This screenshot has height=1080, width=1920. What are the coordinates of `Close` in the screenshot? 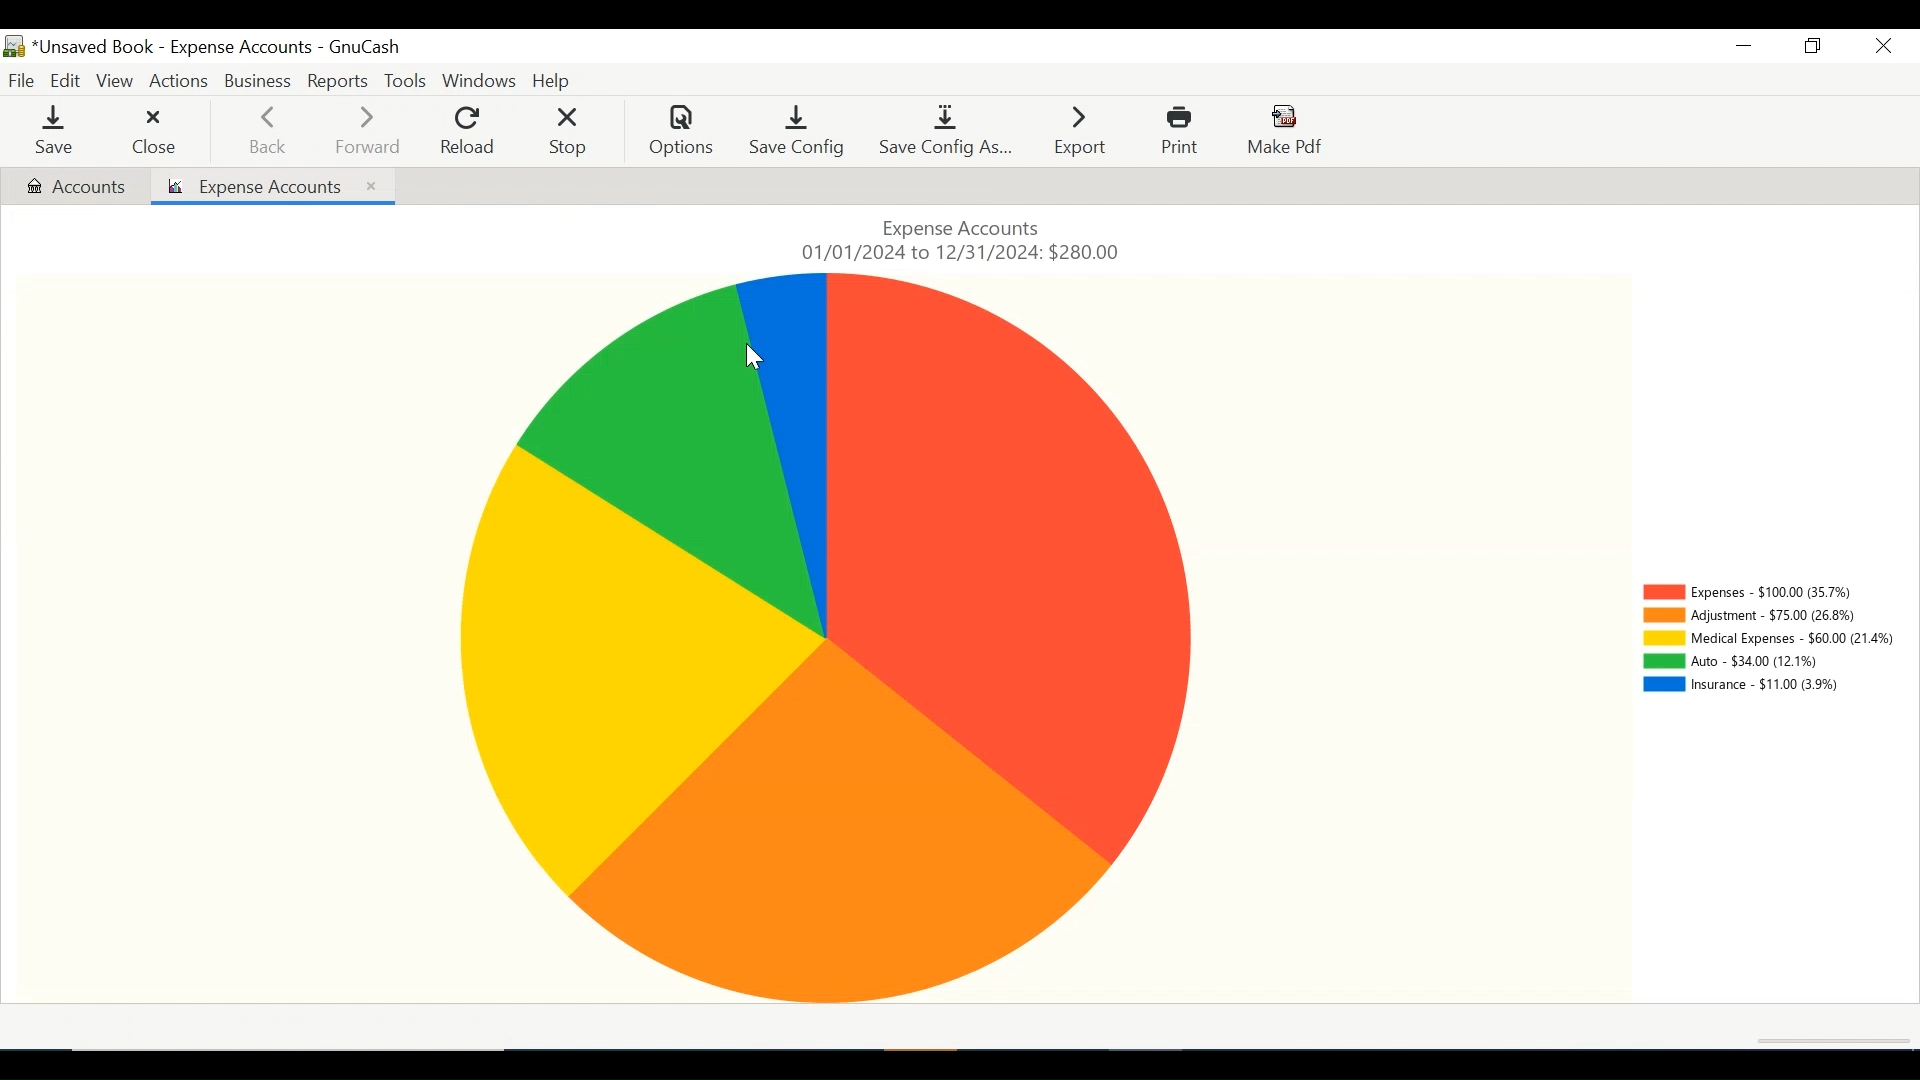 It's located at (1885, 47).